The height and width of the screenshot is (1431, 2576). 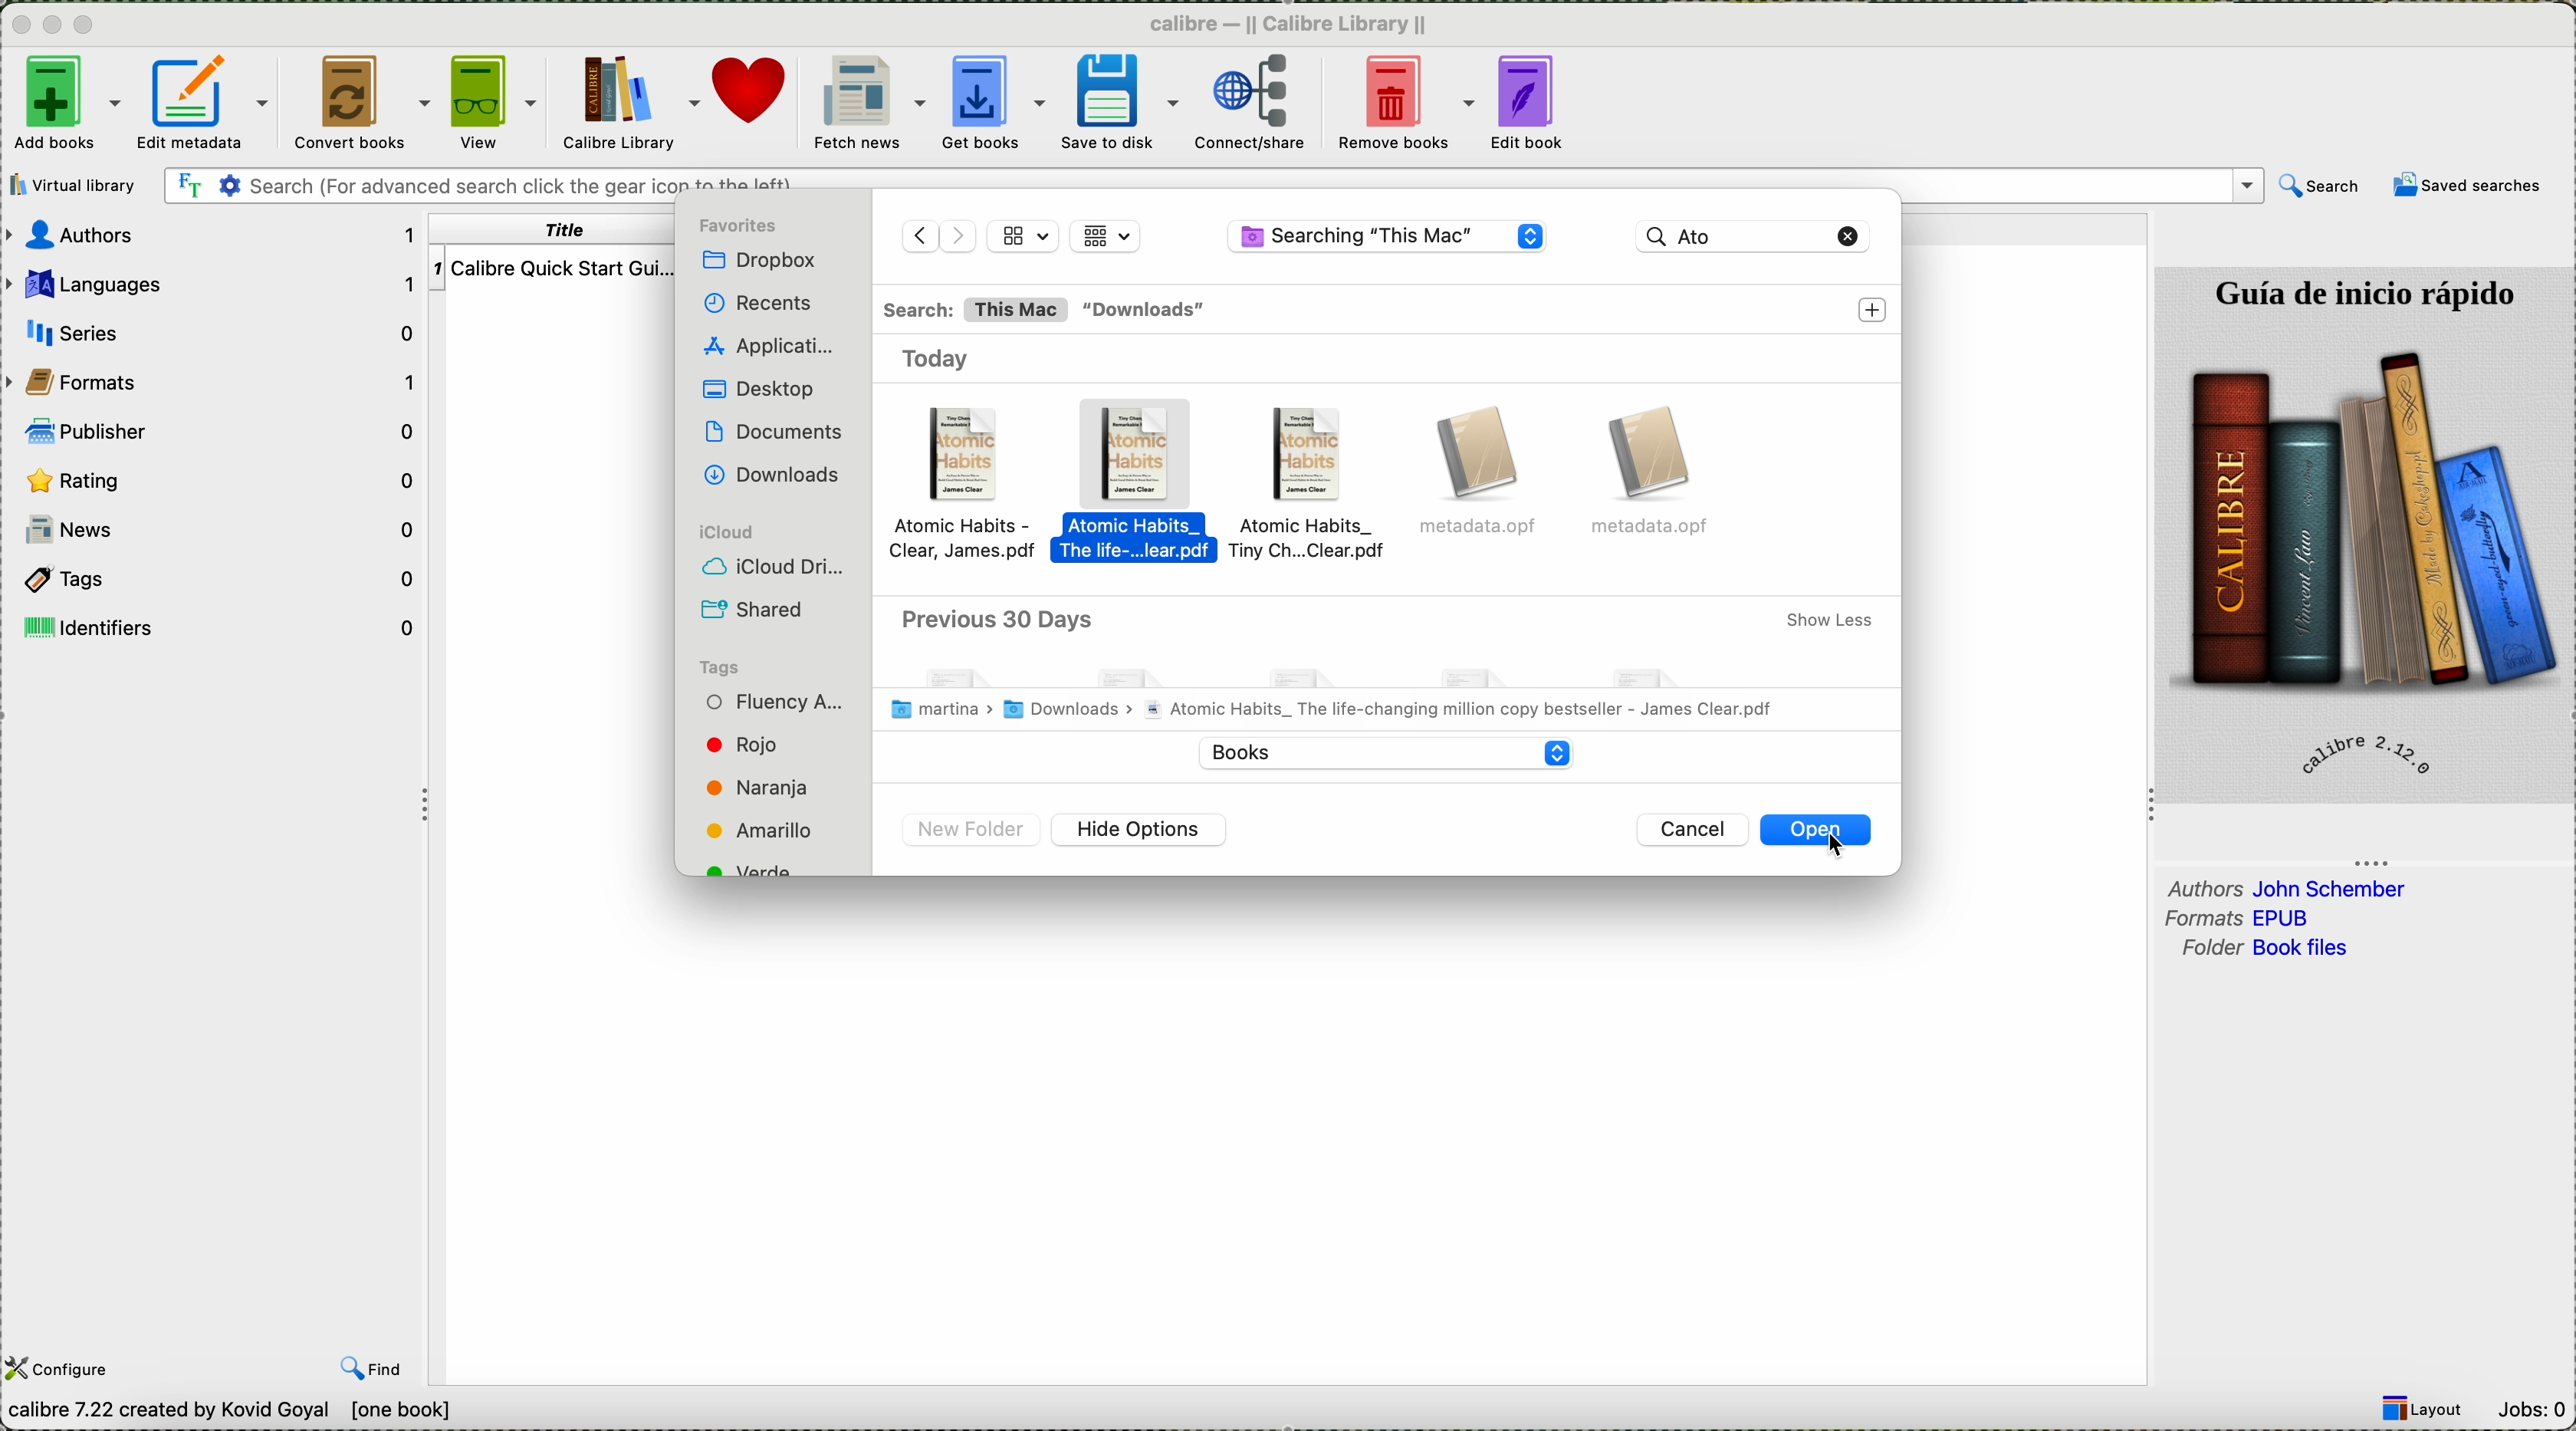 I want to click on convert books, so click(x=362, y=100).